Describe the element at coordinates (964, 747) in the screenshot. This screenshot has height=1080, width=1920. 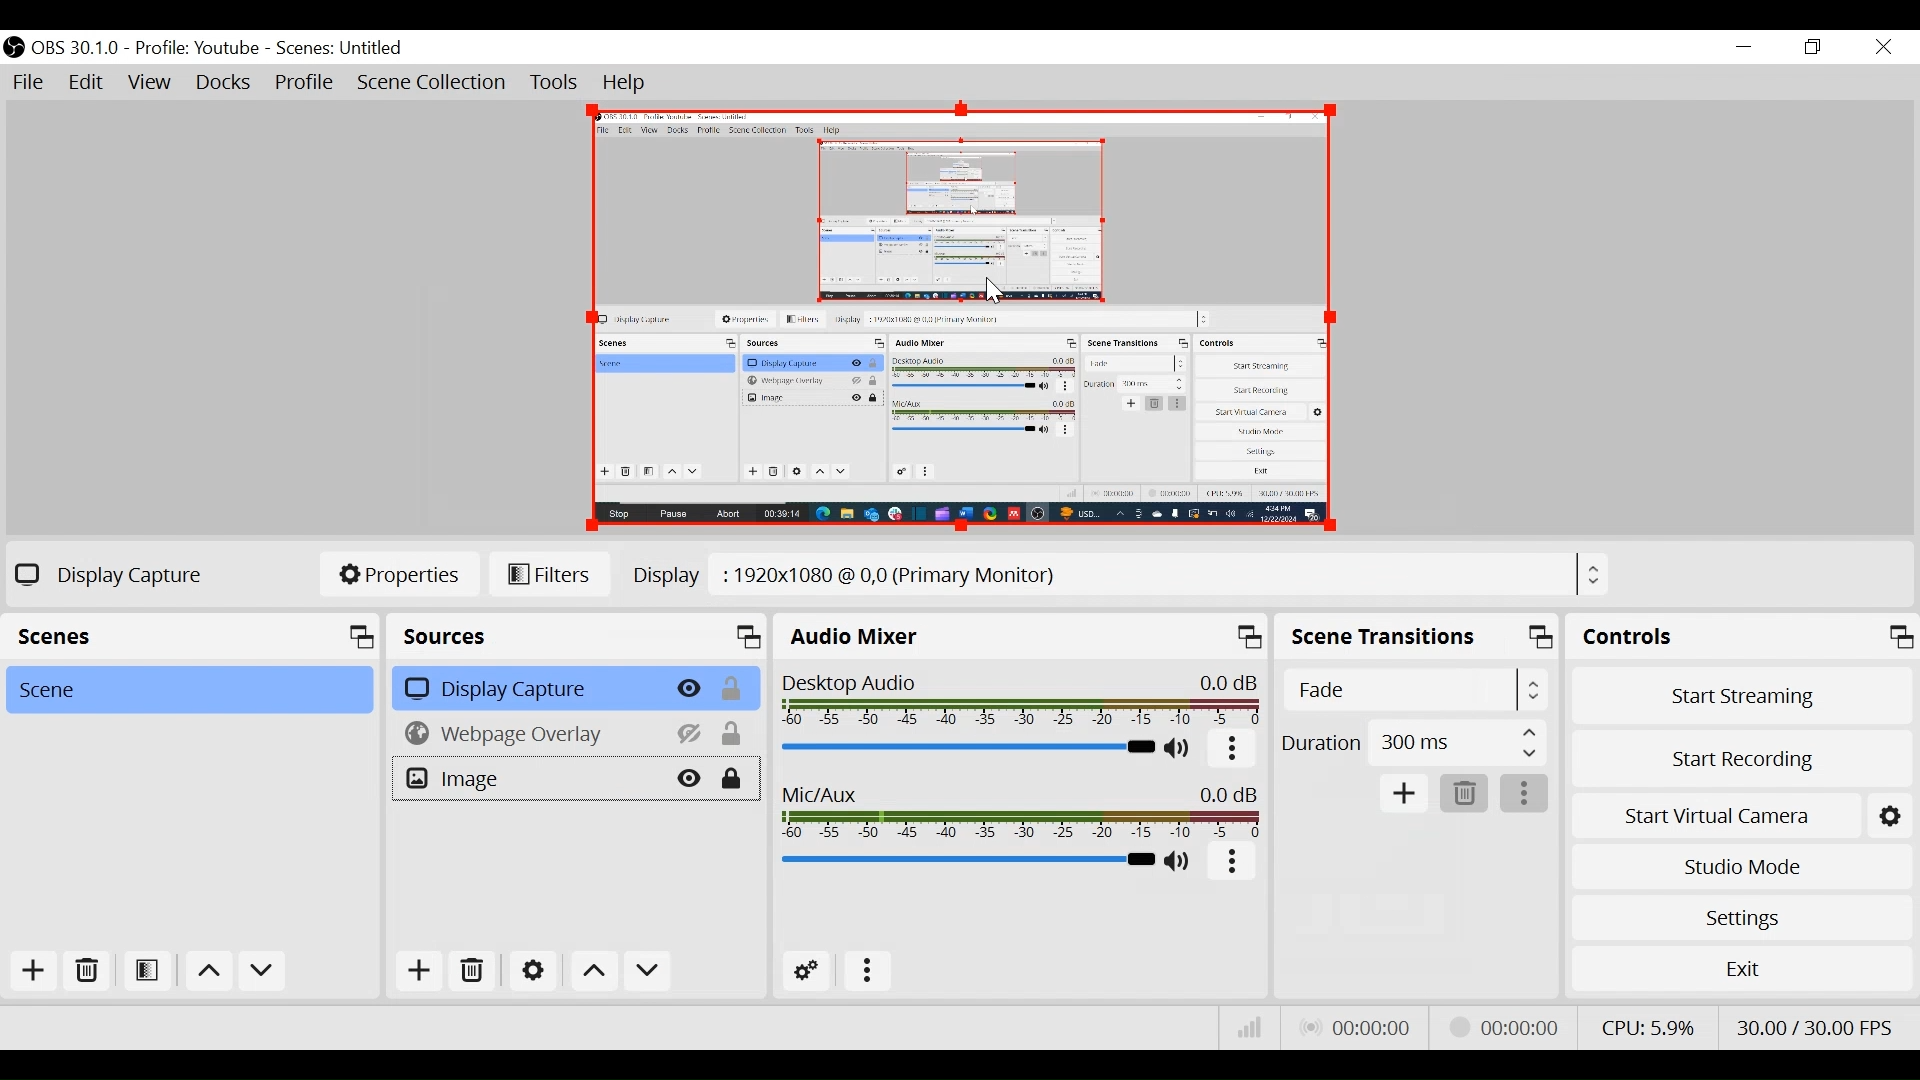
I see `Desktop Audio Slider` at that location.